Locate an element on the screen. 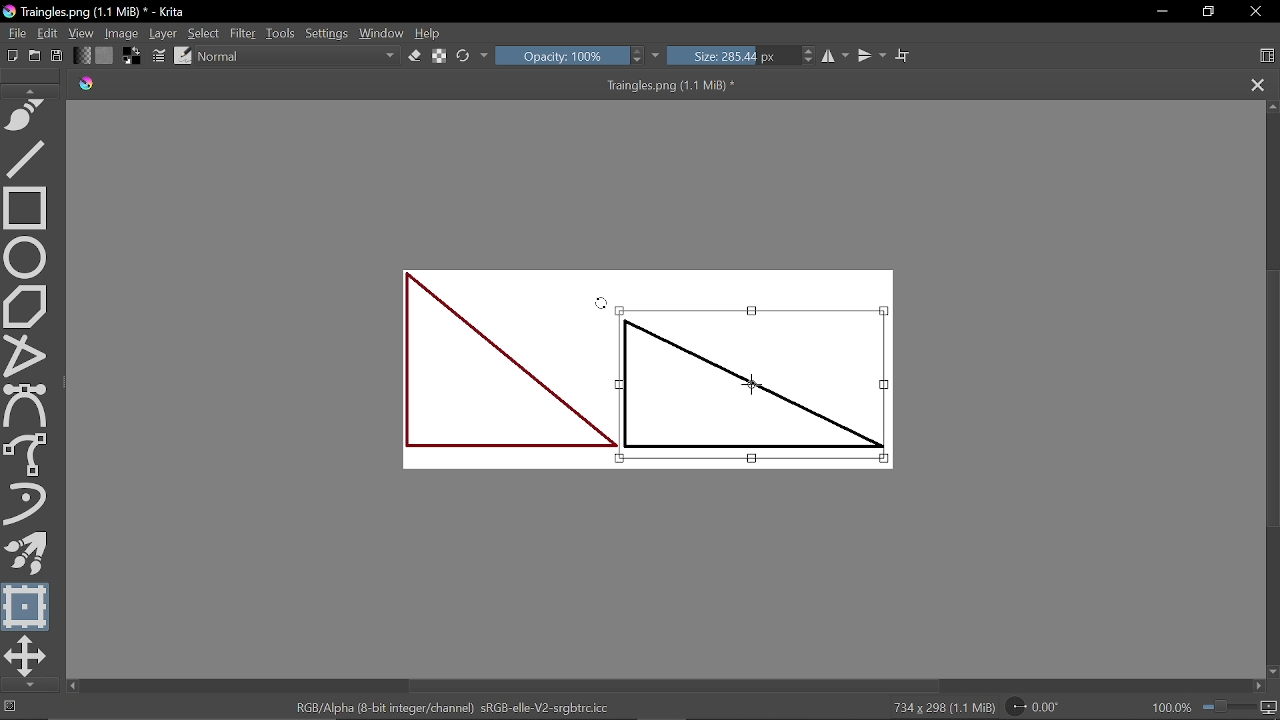  Choose workspace is located at coordinates (1266, 58).